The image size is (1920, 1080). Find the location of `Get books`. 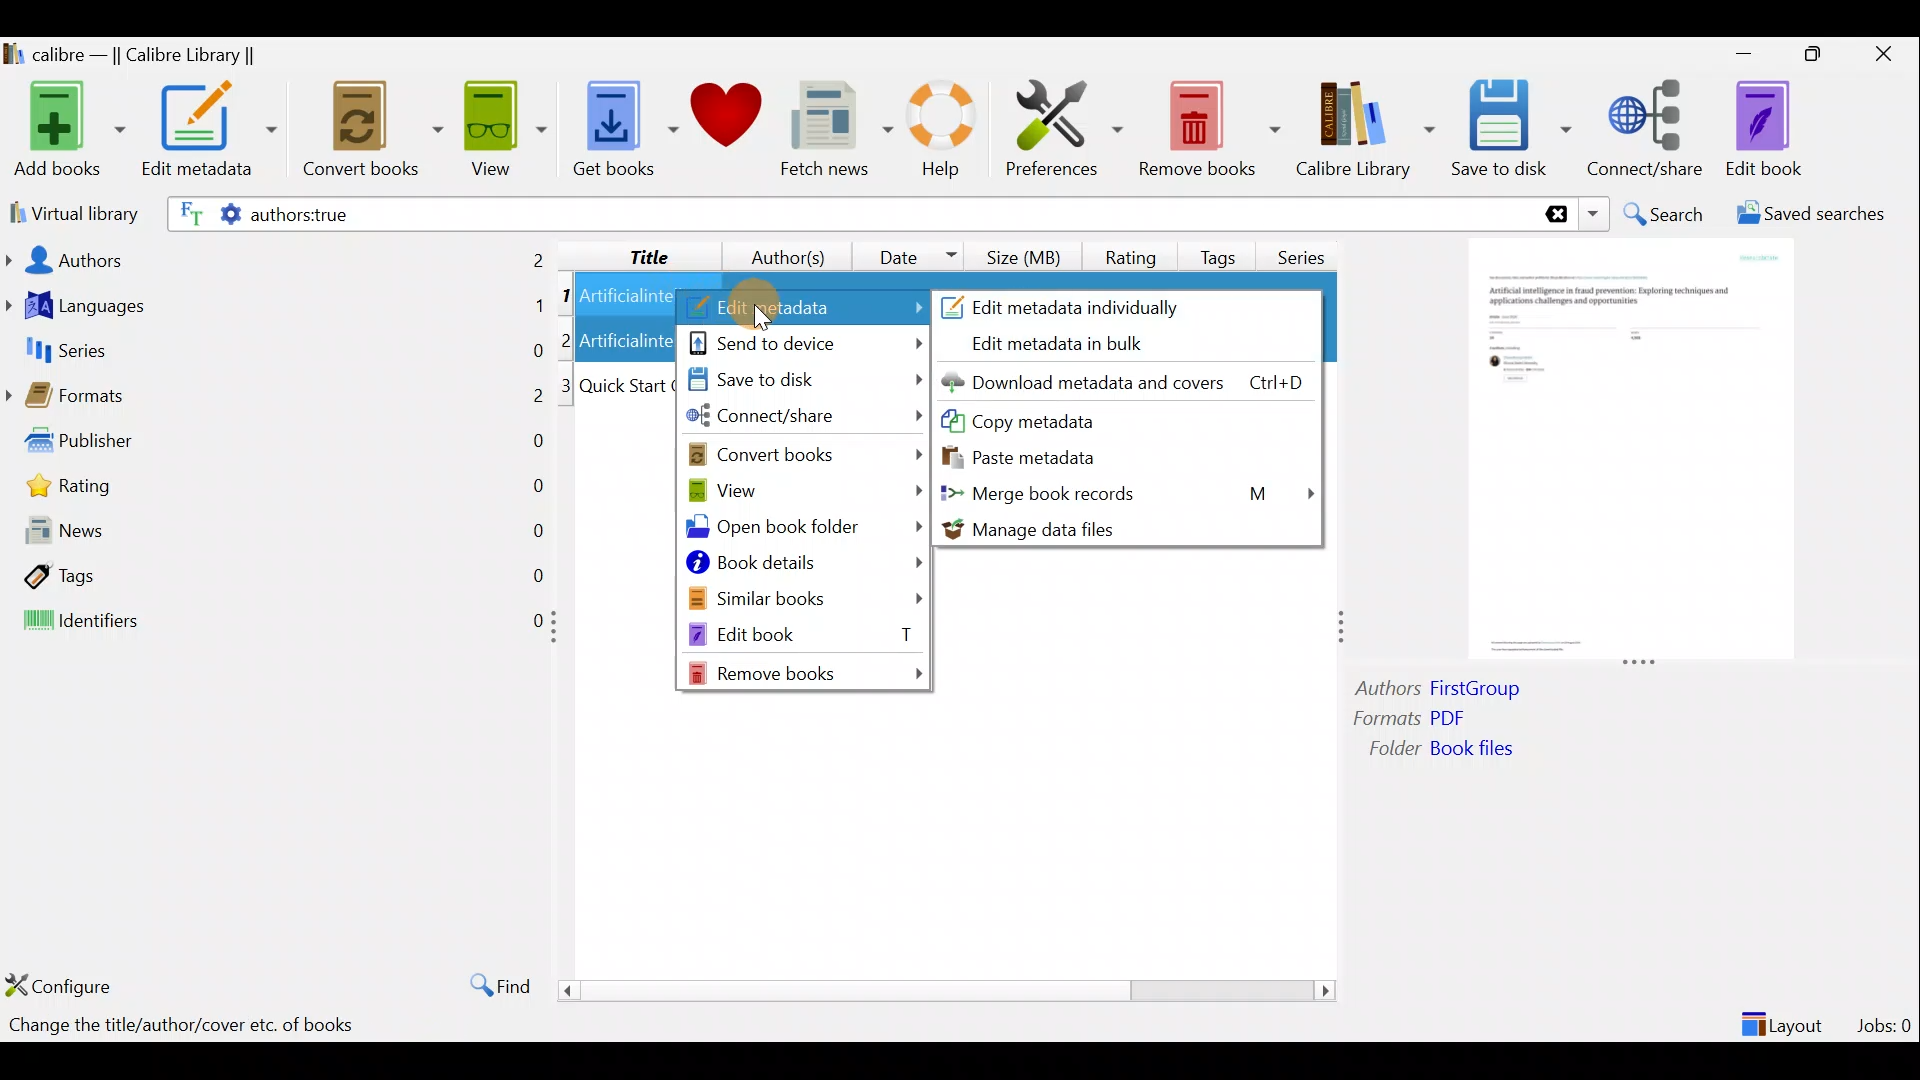

Get books is located at coordinates (623, 127).